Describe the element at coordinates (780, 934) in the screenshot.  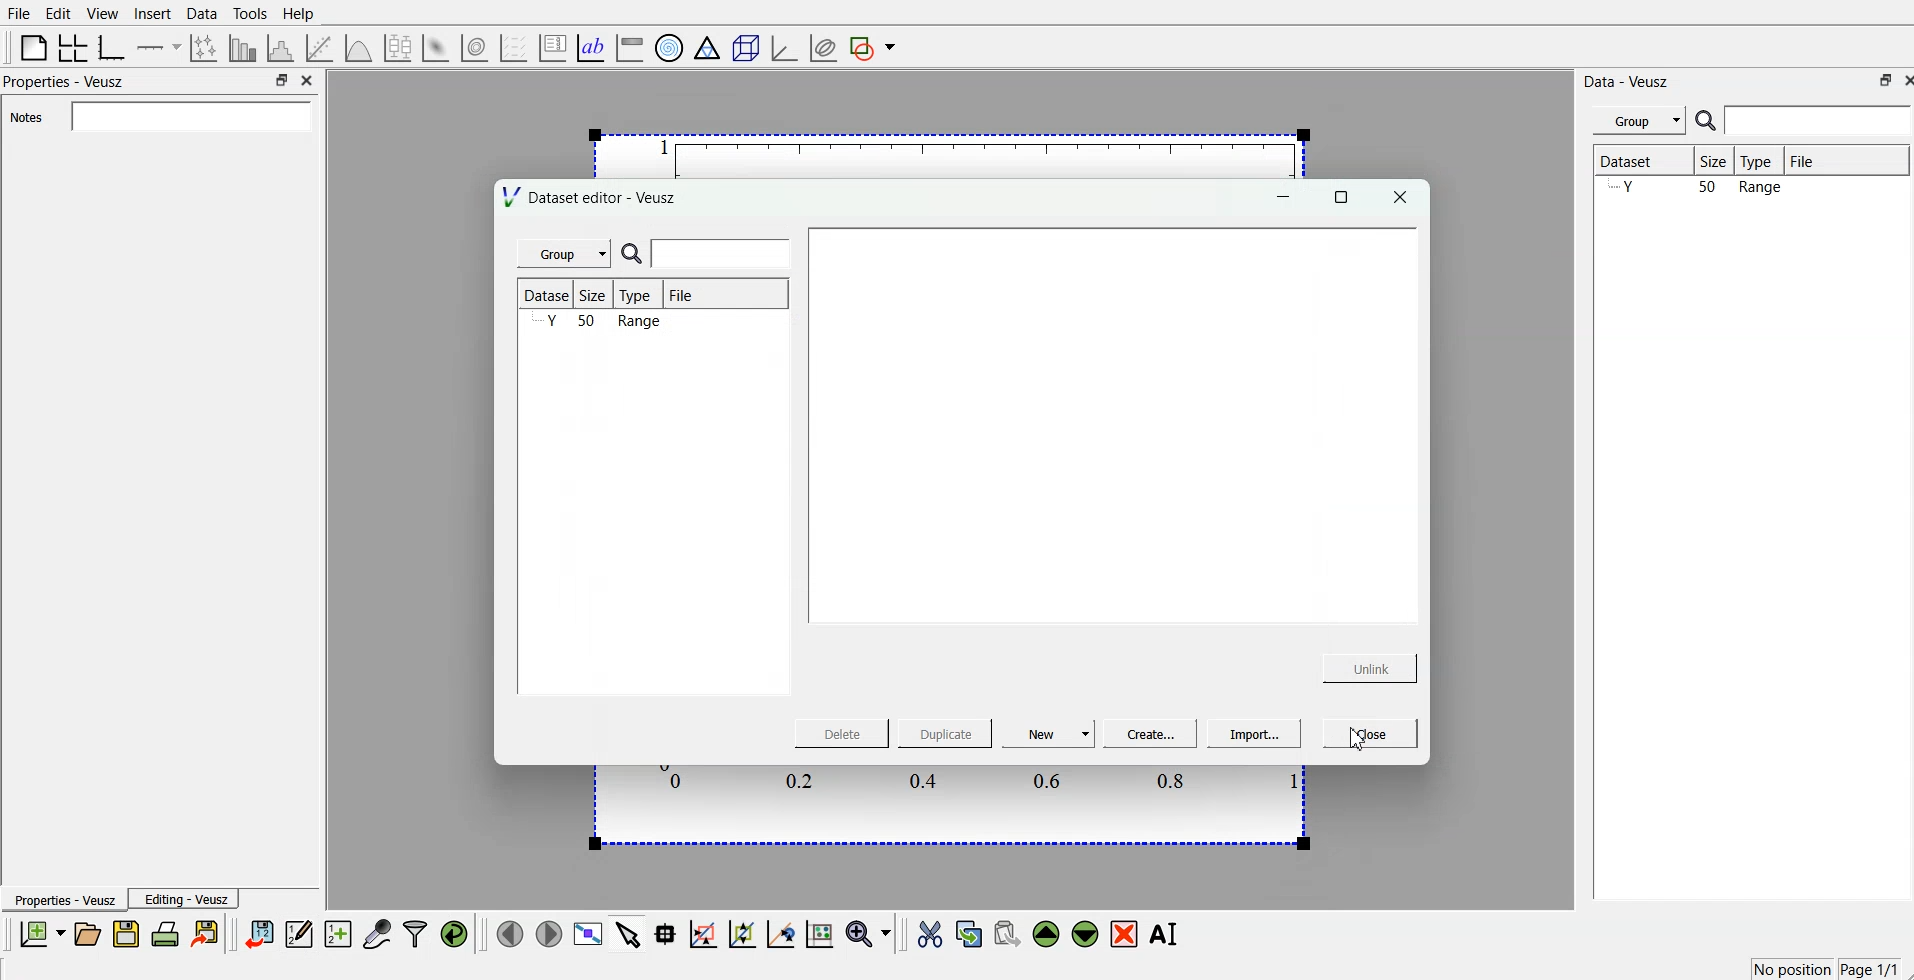
I see `recenter graph axes` at that location.